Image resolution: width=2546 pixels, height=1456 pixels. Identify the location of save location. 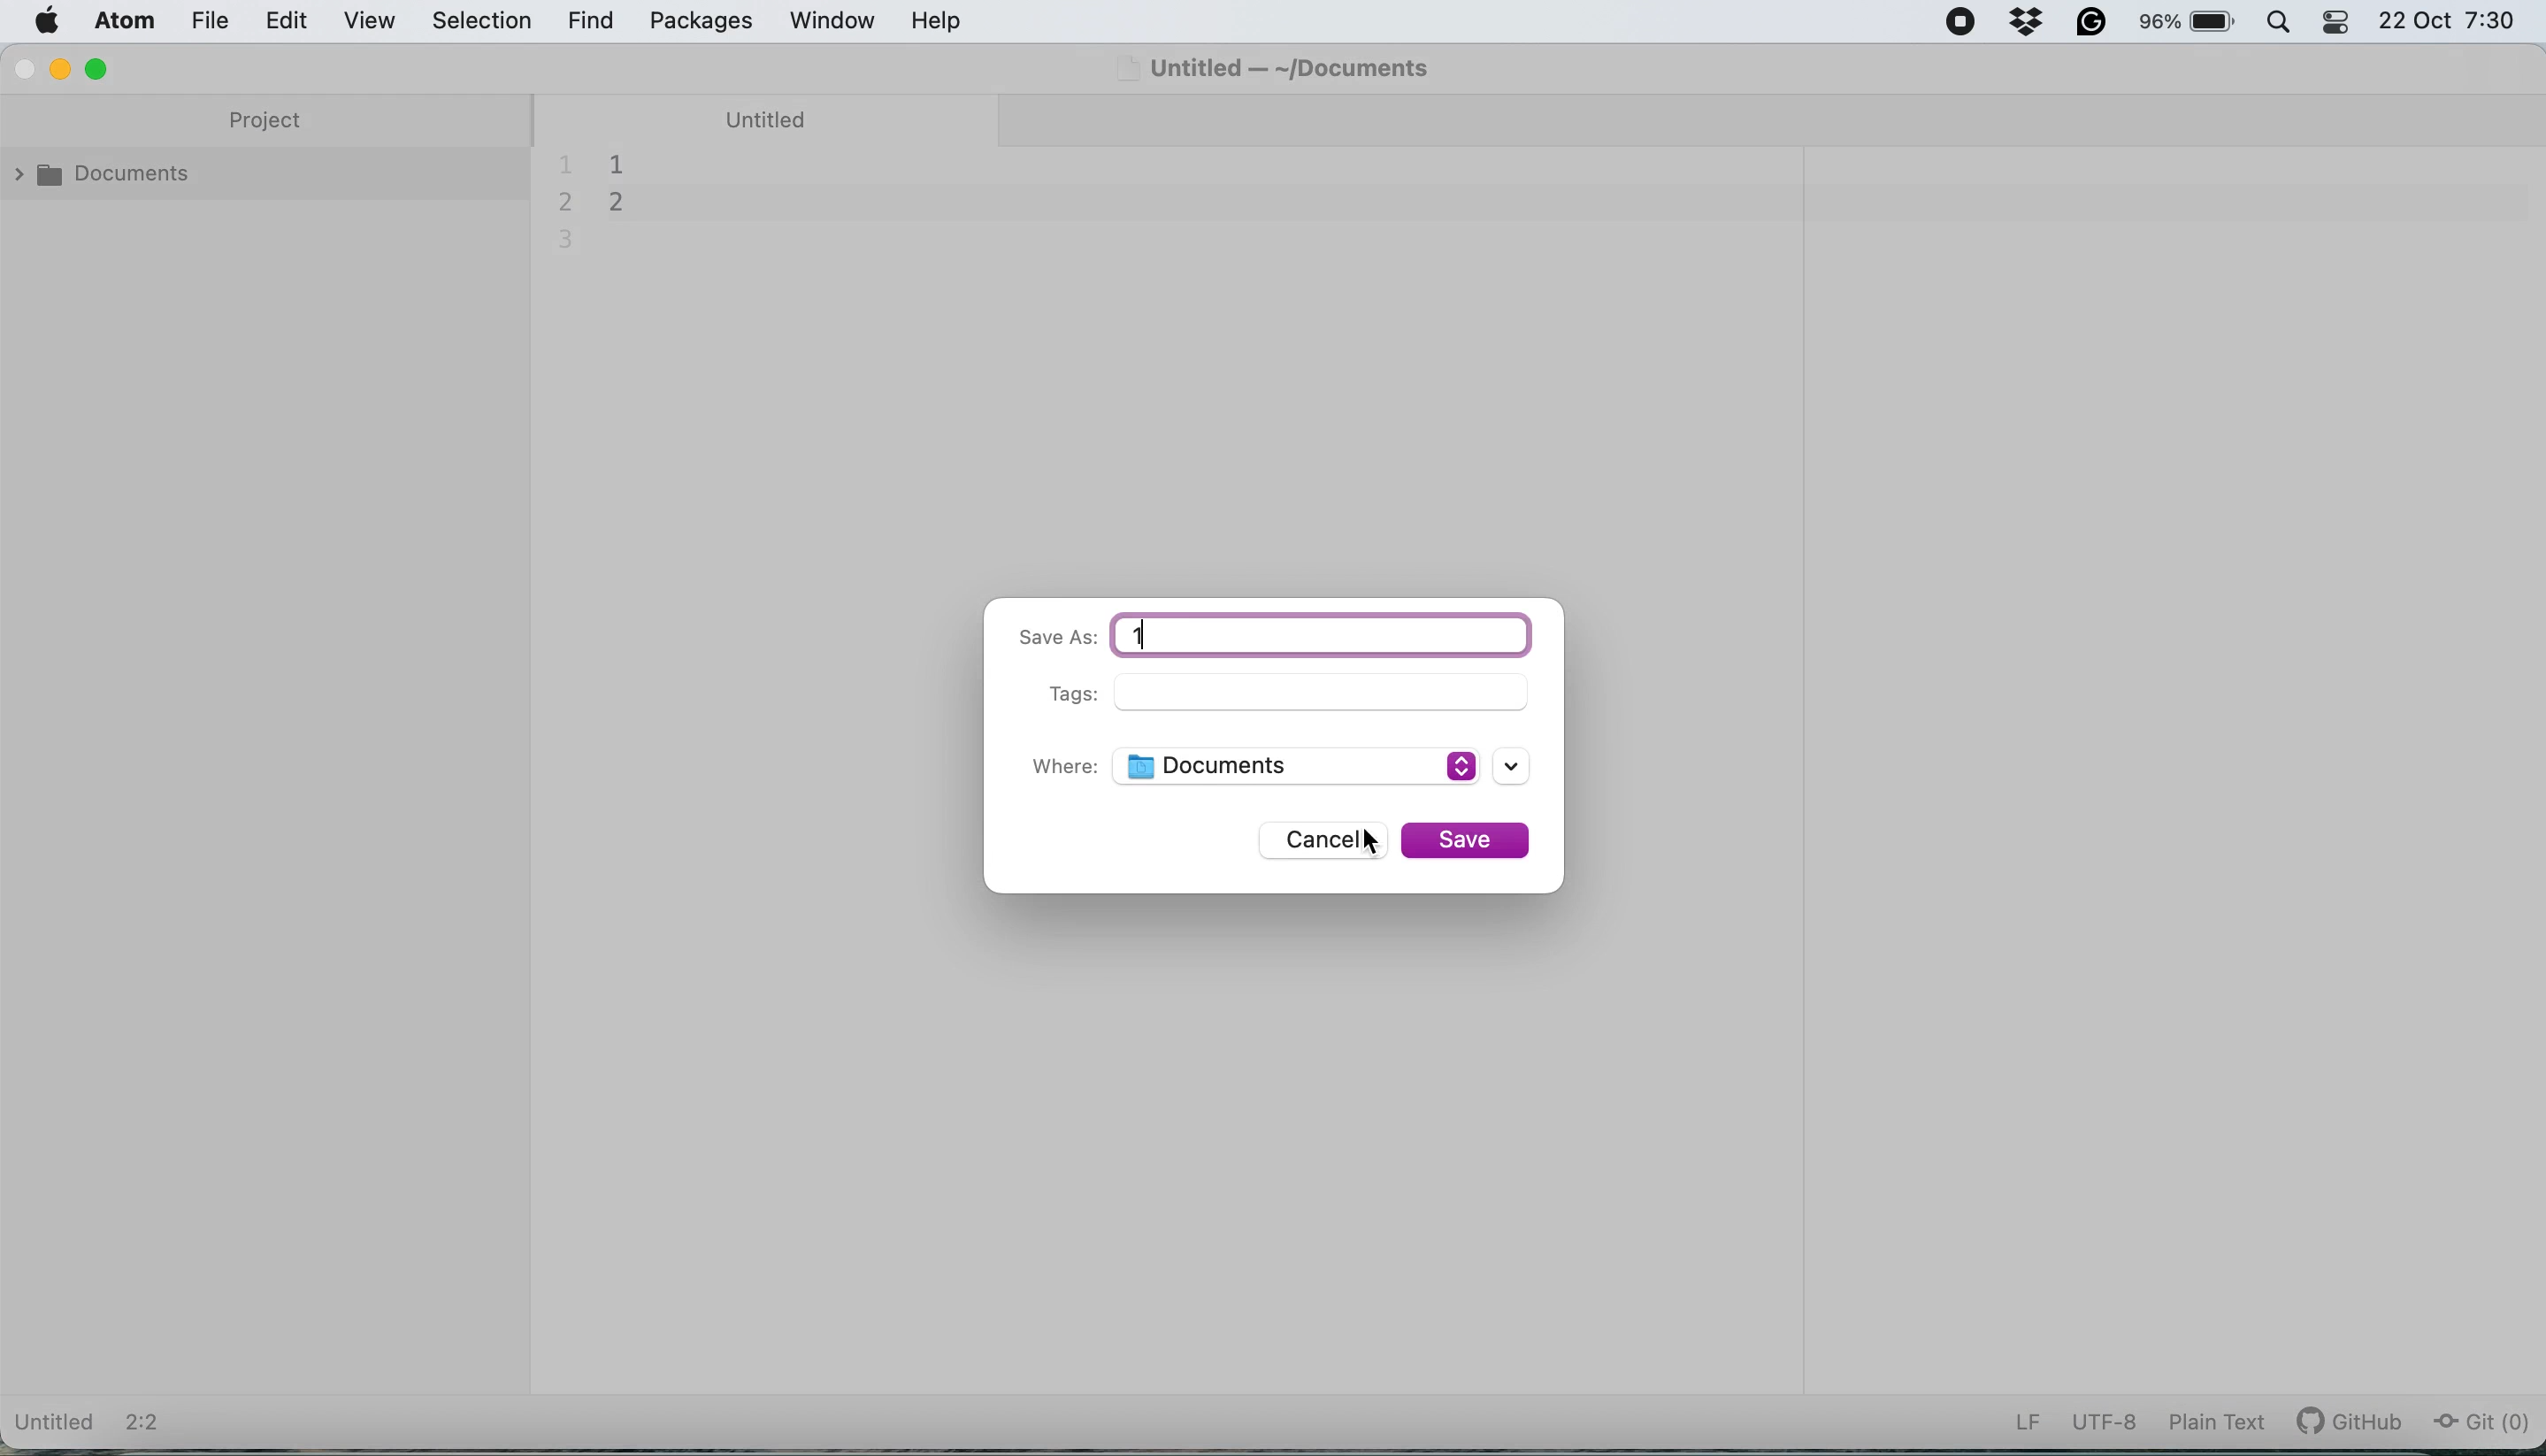
(1321, 768).